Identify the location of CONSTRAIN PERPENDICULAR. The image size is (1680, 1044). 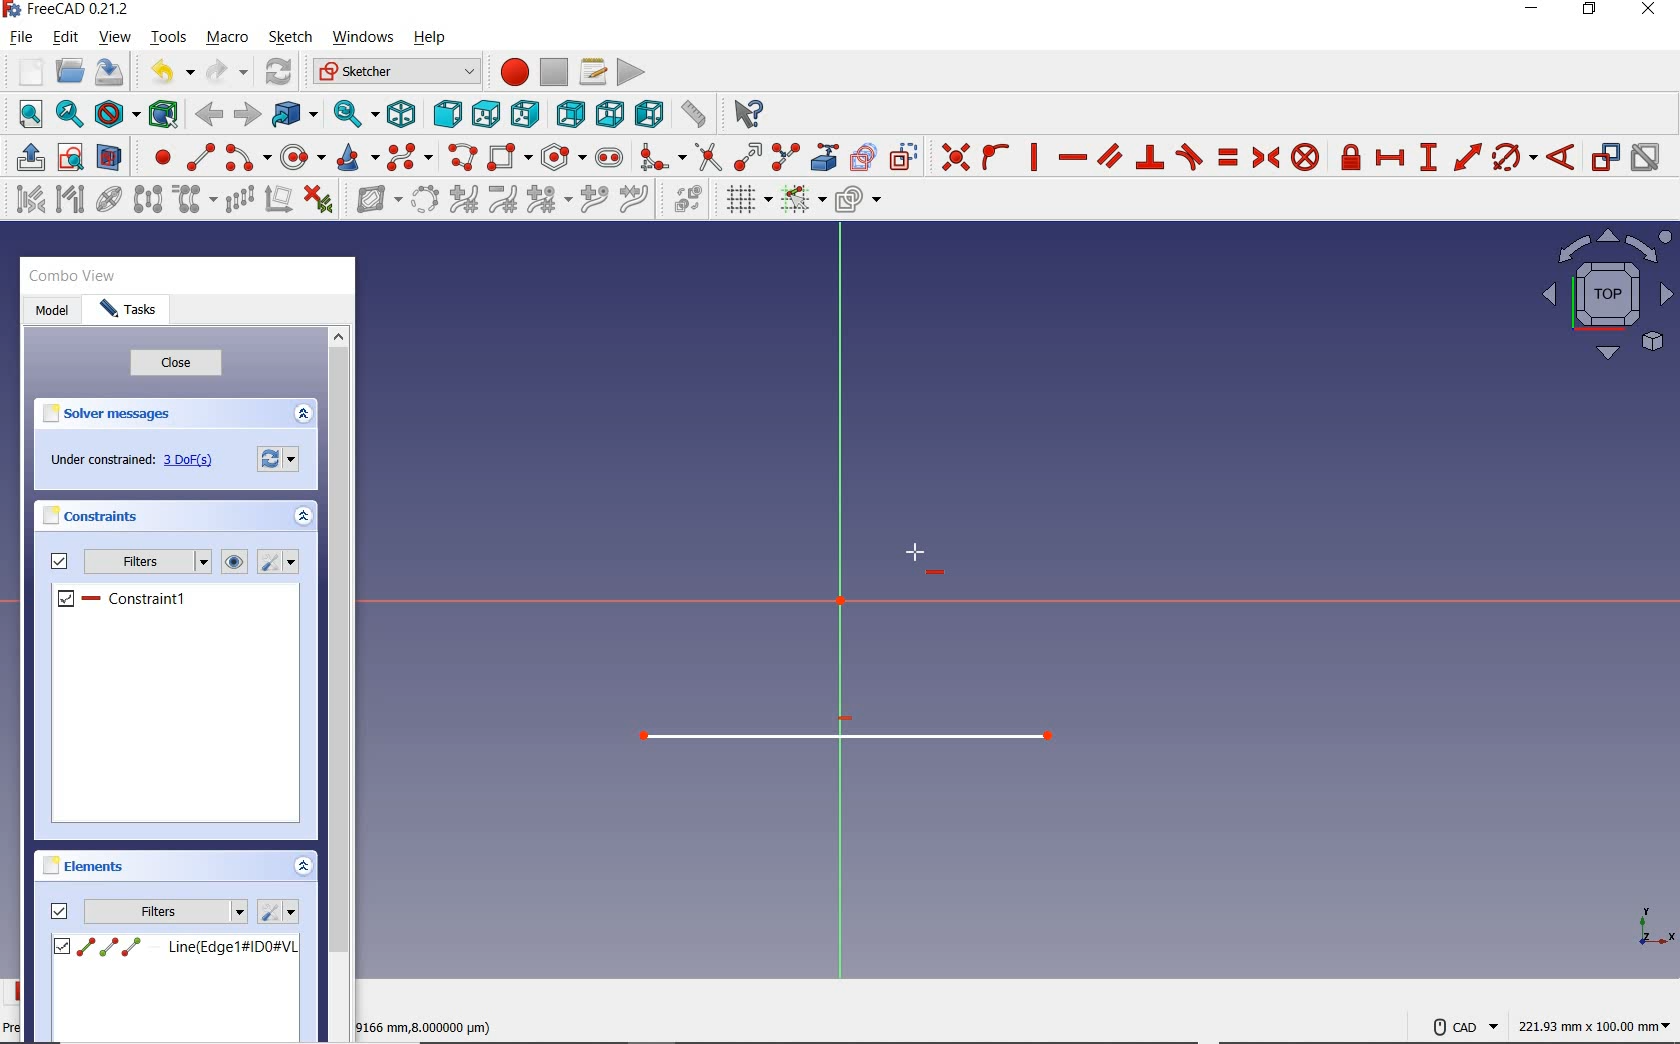
(1149, 157).